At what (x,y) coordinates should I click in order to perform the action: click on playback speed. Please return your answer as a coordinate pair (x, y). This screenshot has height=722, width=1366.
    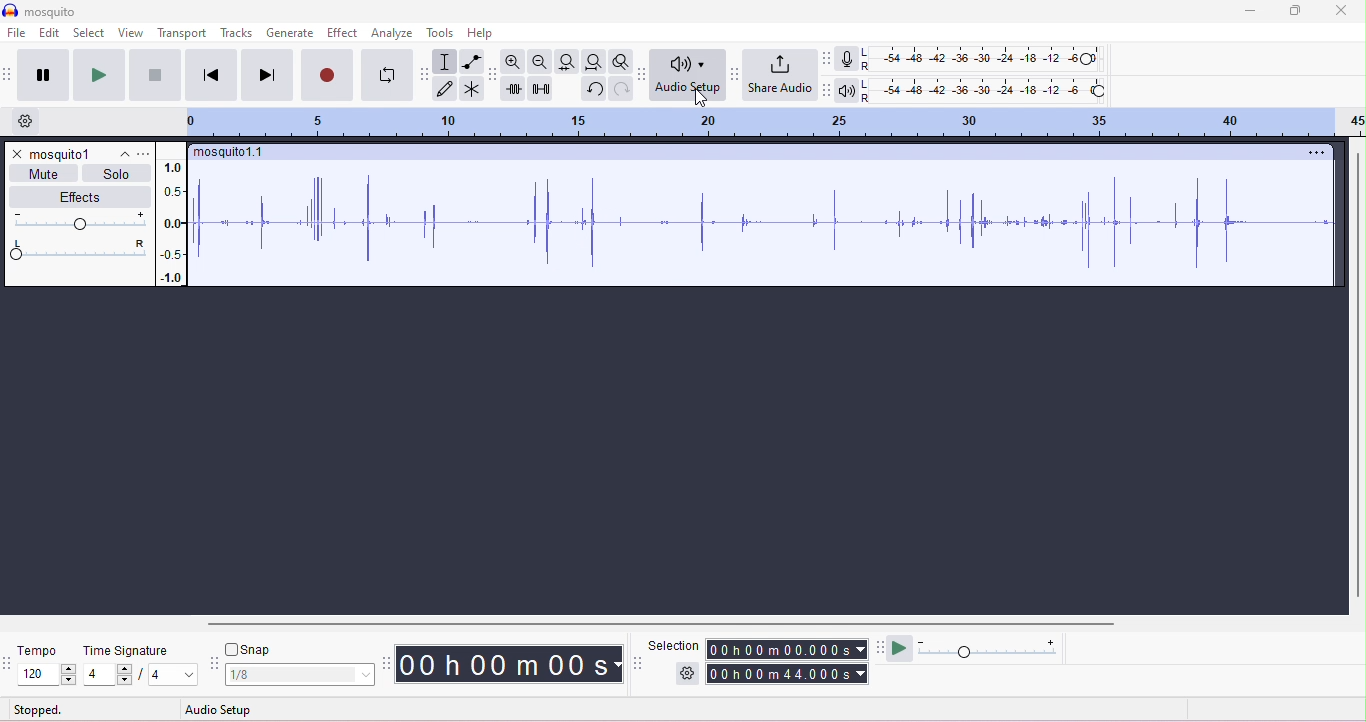
    Looking at the image, I should click on (989, 647).